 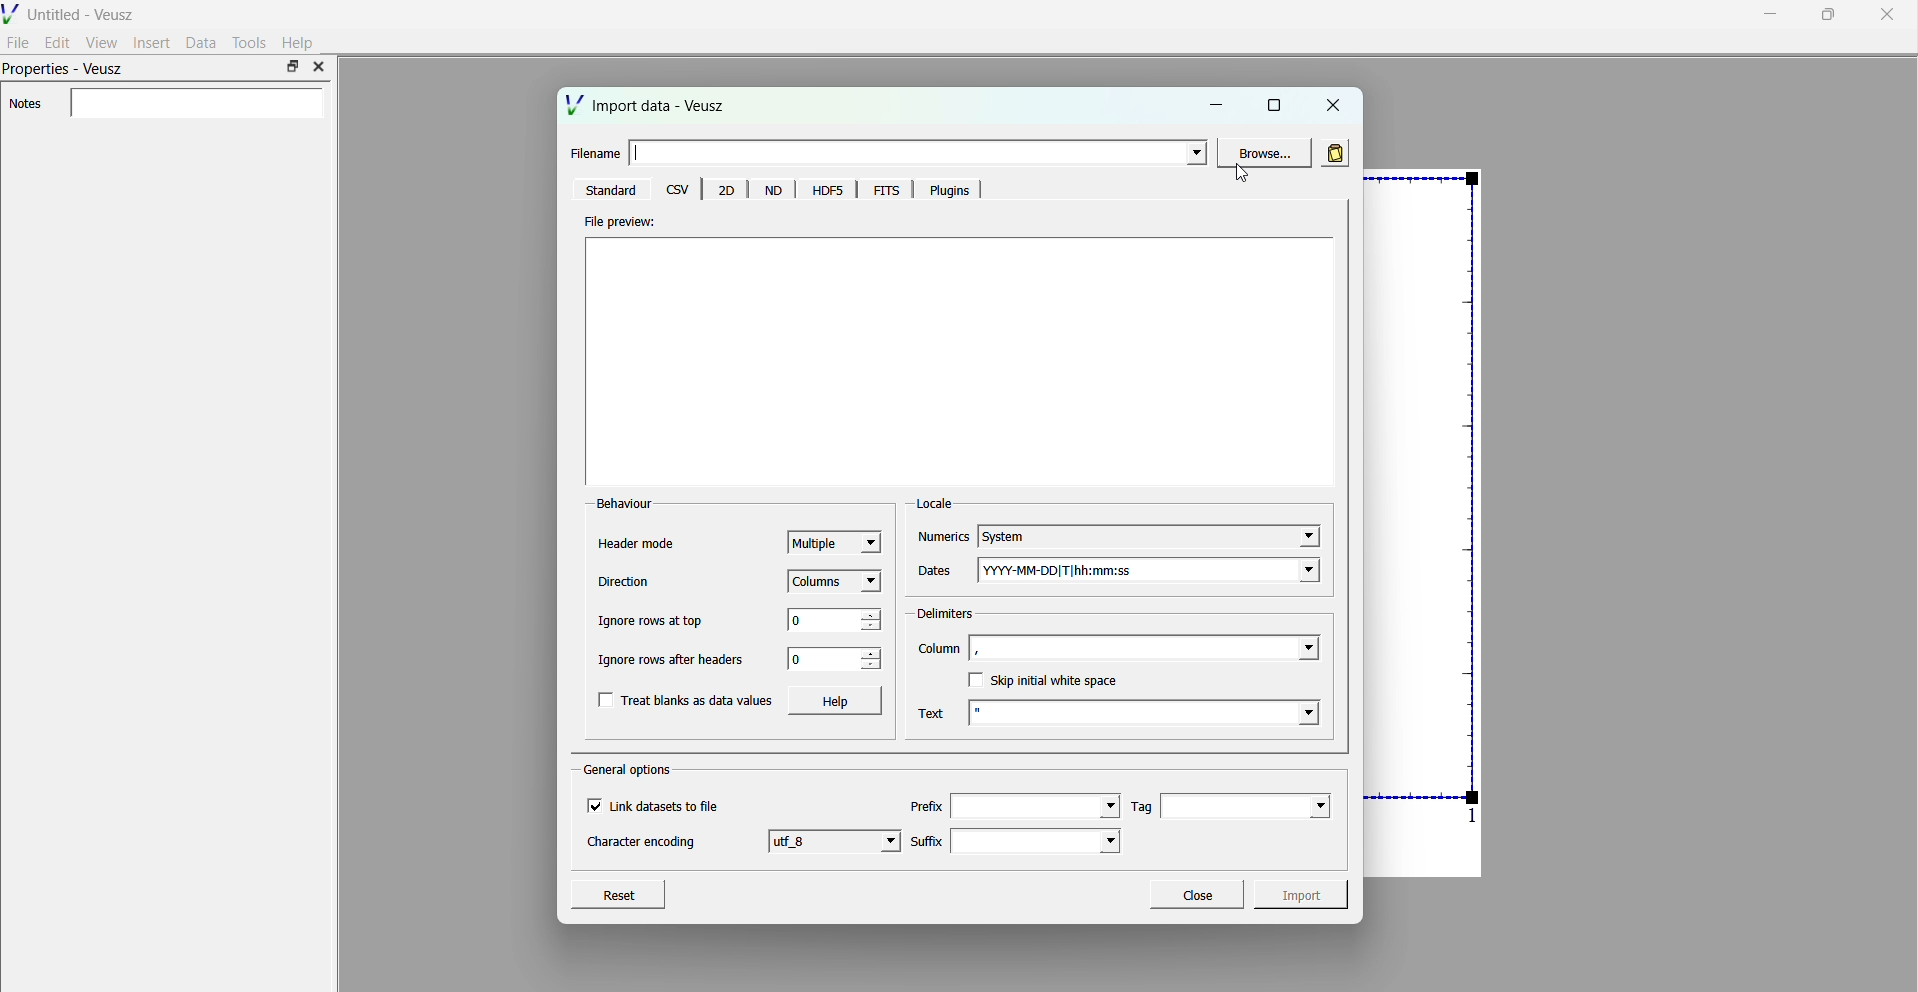 What do you see at coordinates (1886, 16) in the screenshot?
I see `close` at bounding box center [1886, 16].